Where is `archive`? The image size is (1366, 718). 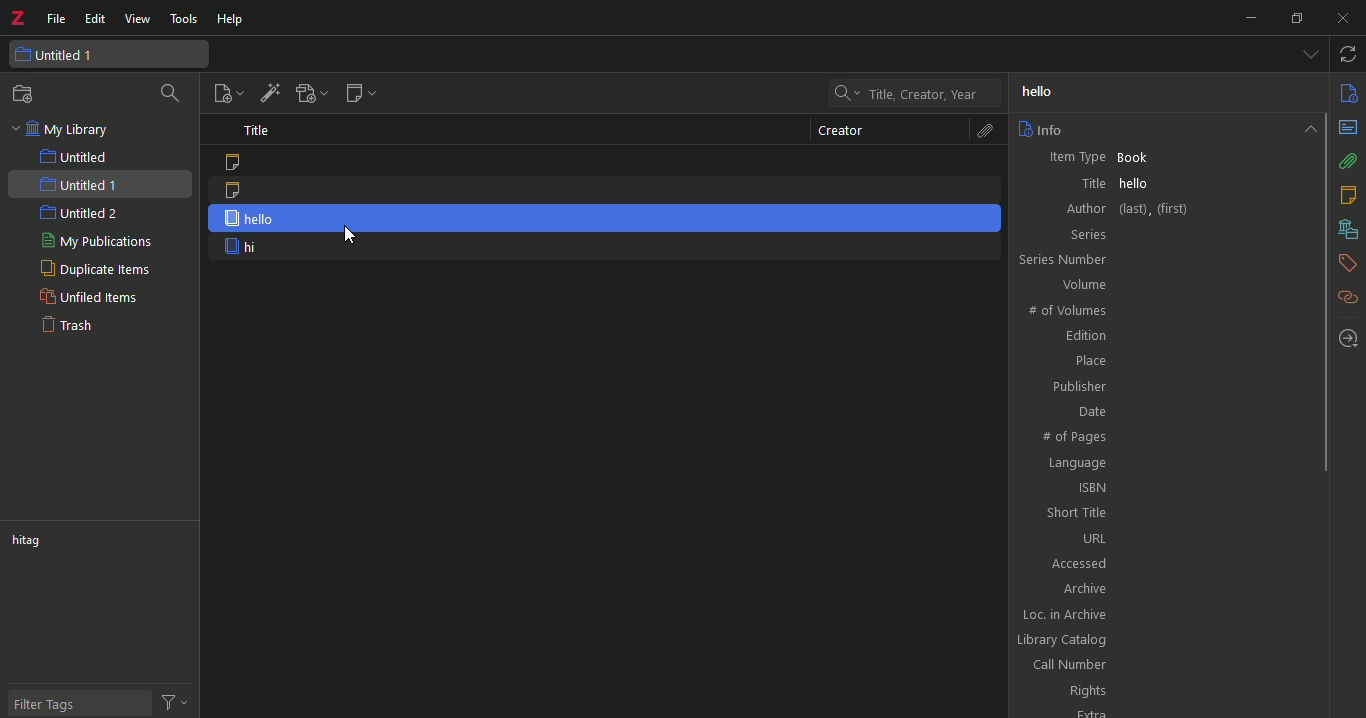 archive is located at coordinates (1092, 588).